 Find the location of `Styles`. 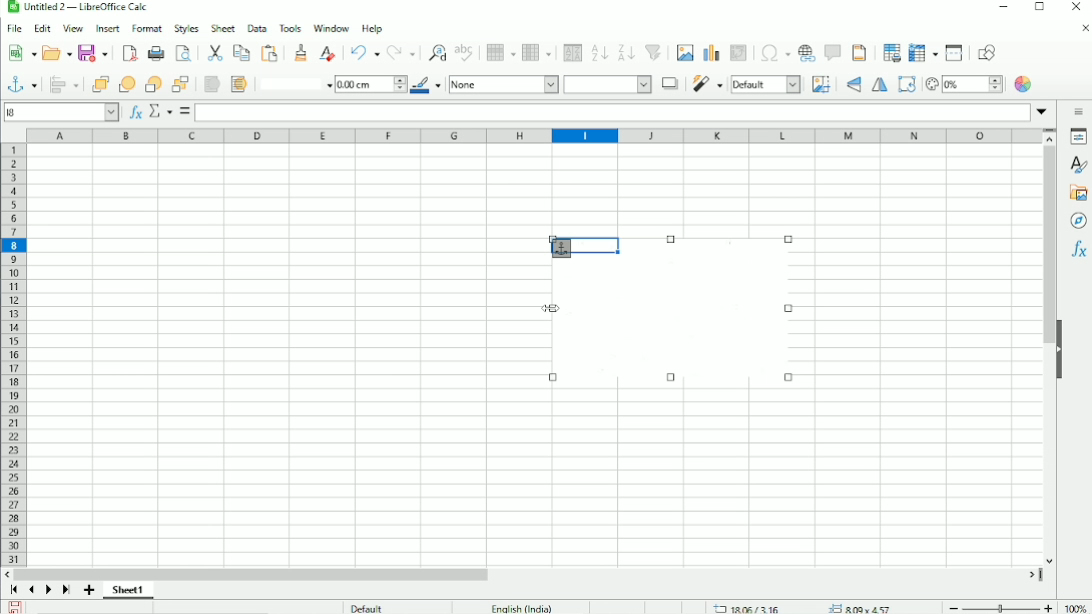

Styles is located at coordinates (1076, 164).